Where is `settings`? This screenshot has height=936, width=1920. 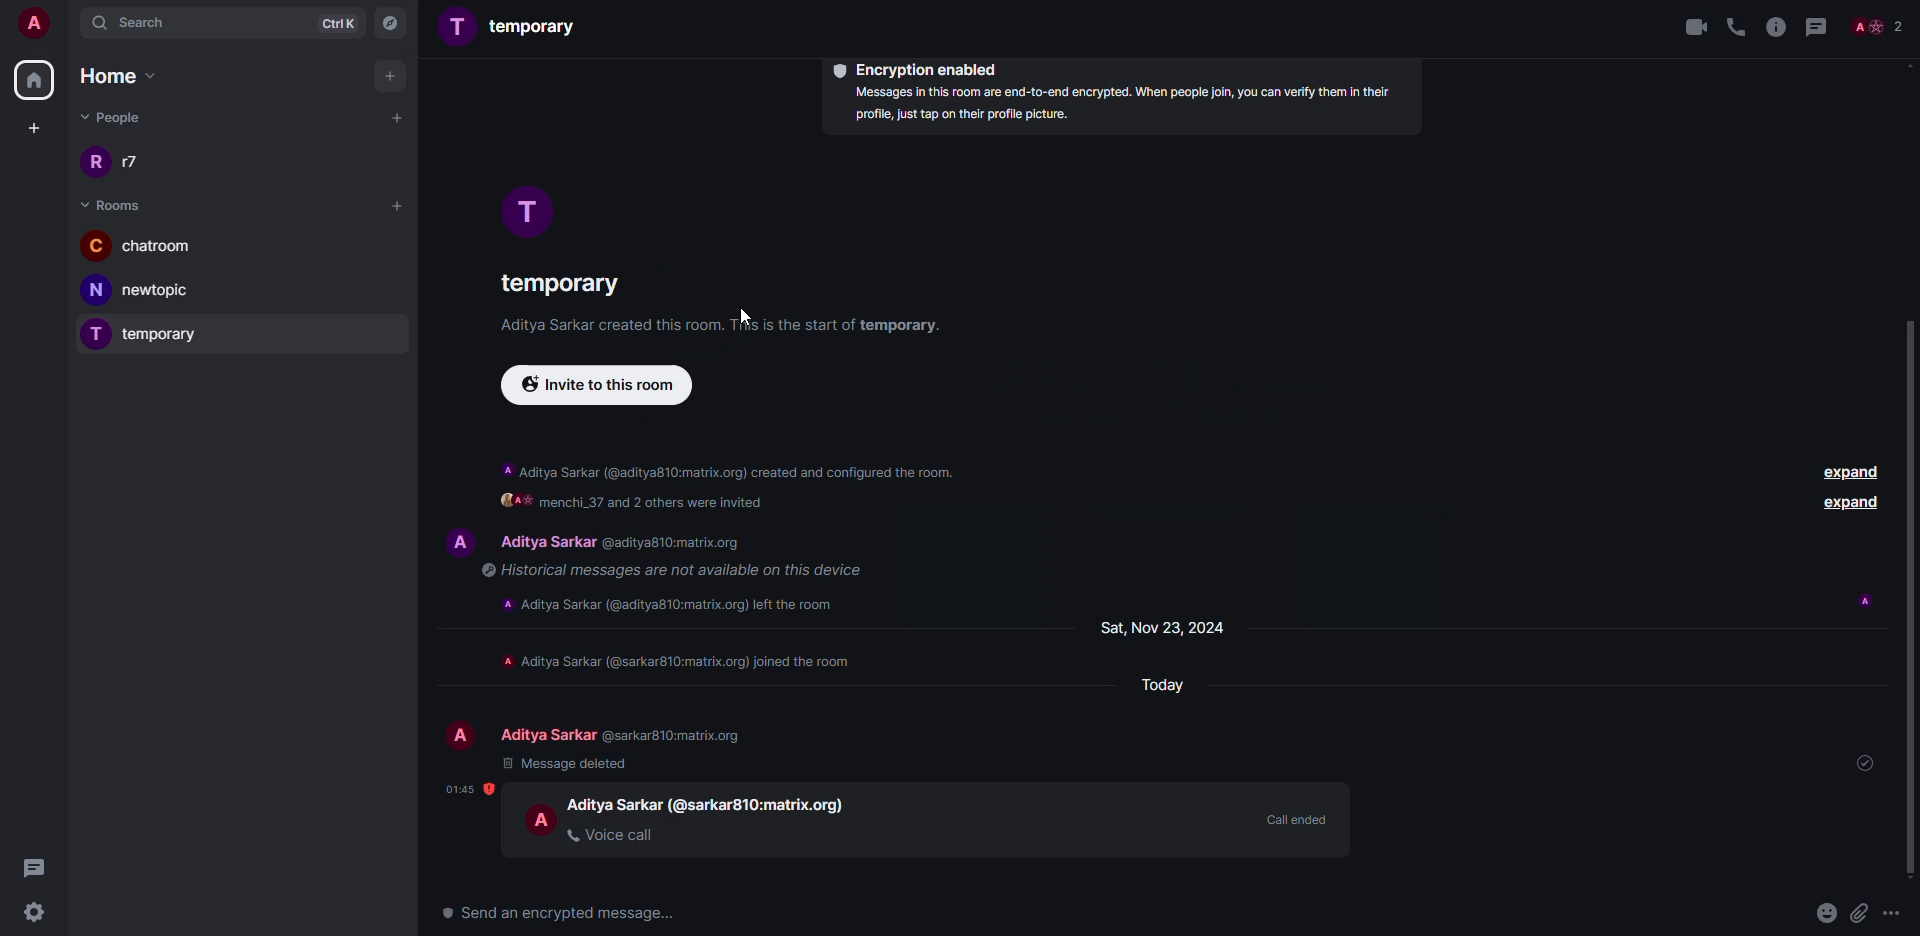 settings is located at coordinates (37, 914).